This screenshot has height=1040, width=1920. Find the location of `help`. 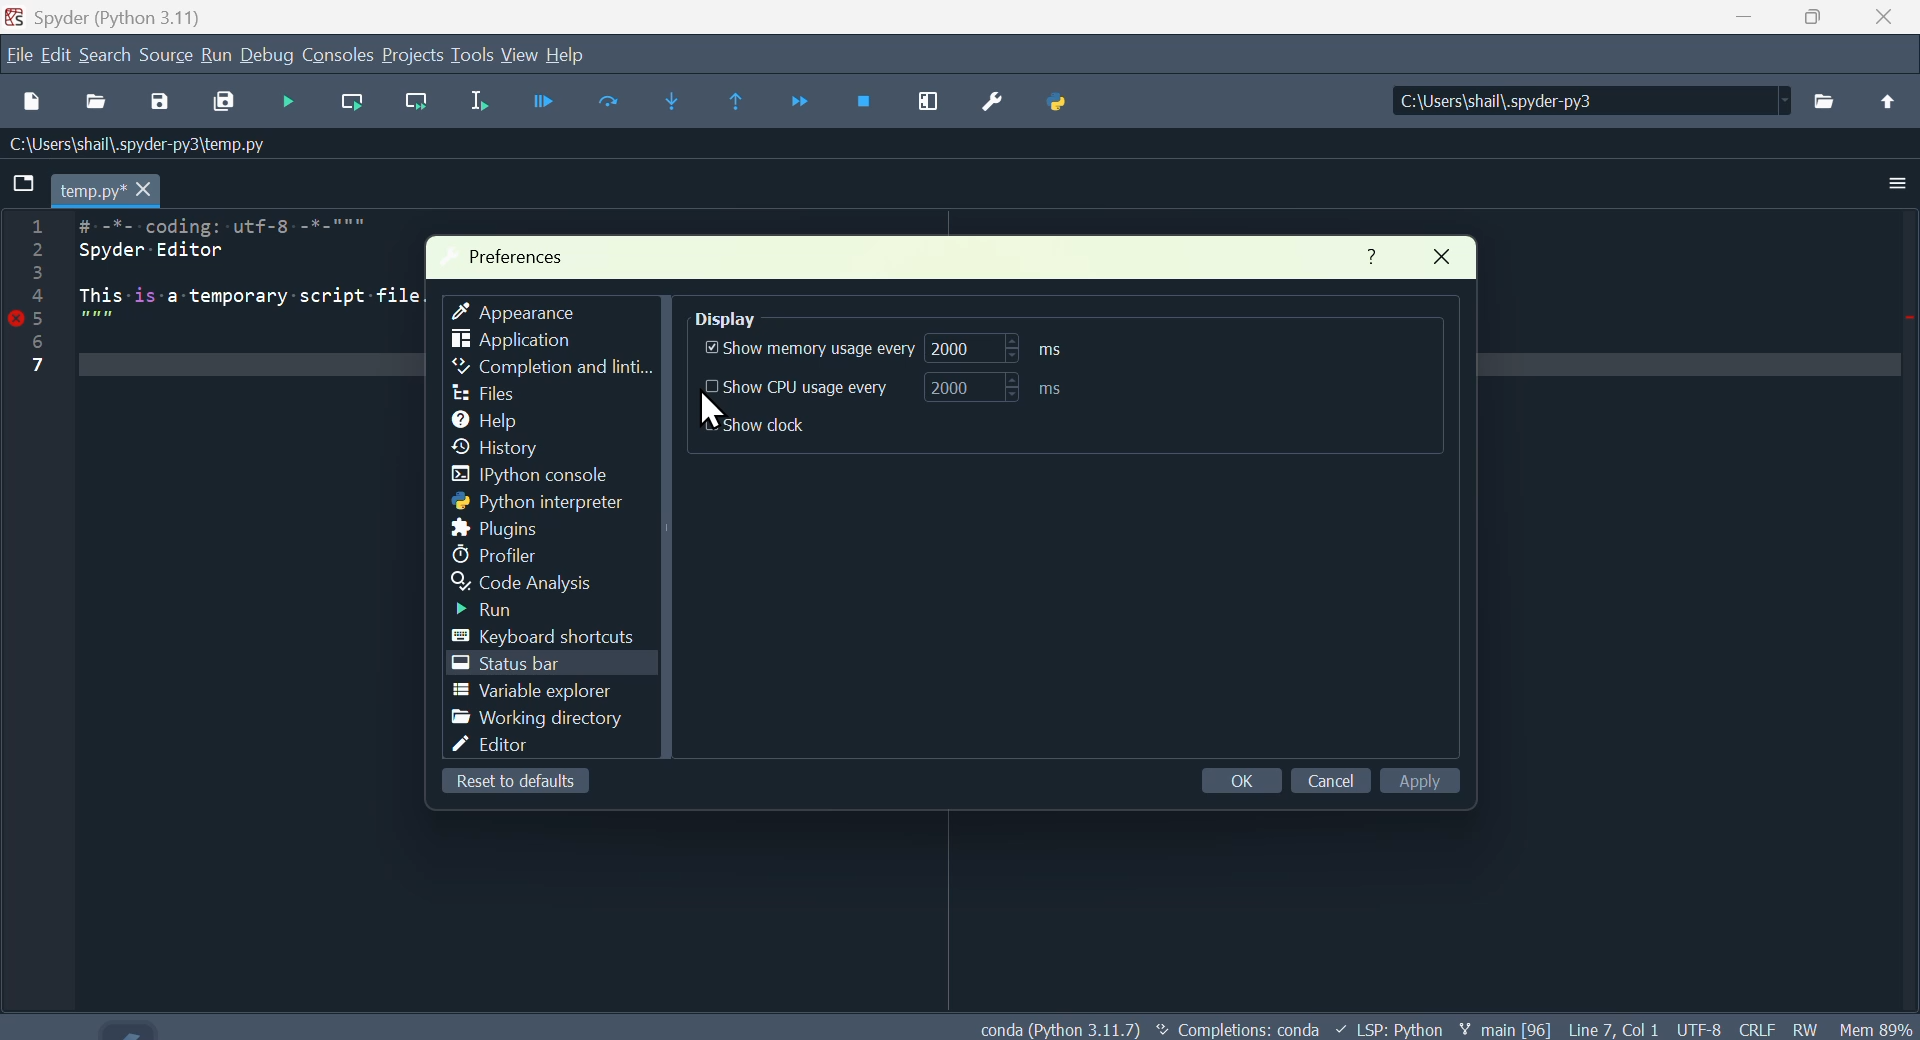

help is located at coordinates (491, 419).